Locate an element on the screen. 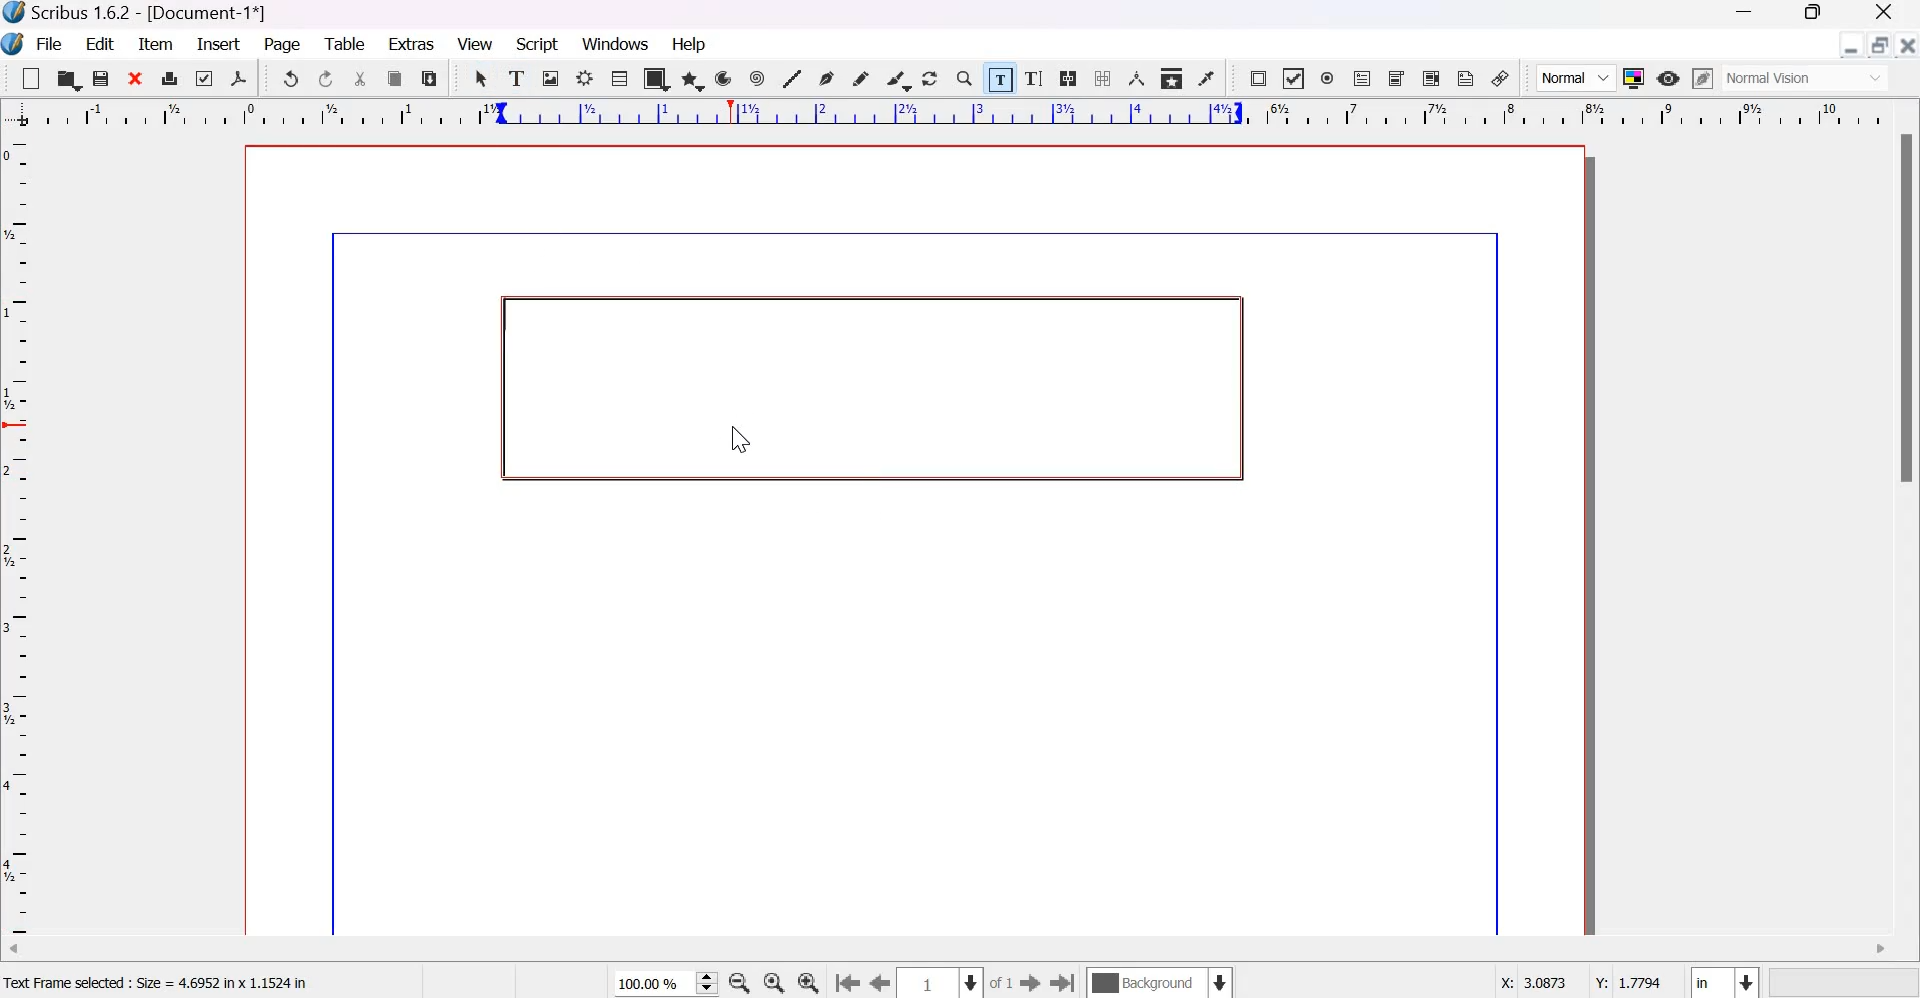 Image resolution: width=1920 pixels, height=998 pixels. copy item properties is located at coordinates (1172, 77).